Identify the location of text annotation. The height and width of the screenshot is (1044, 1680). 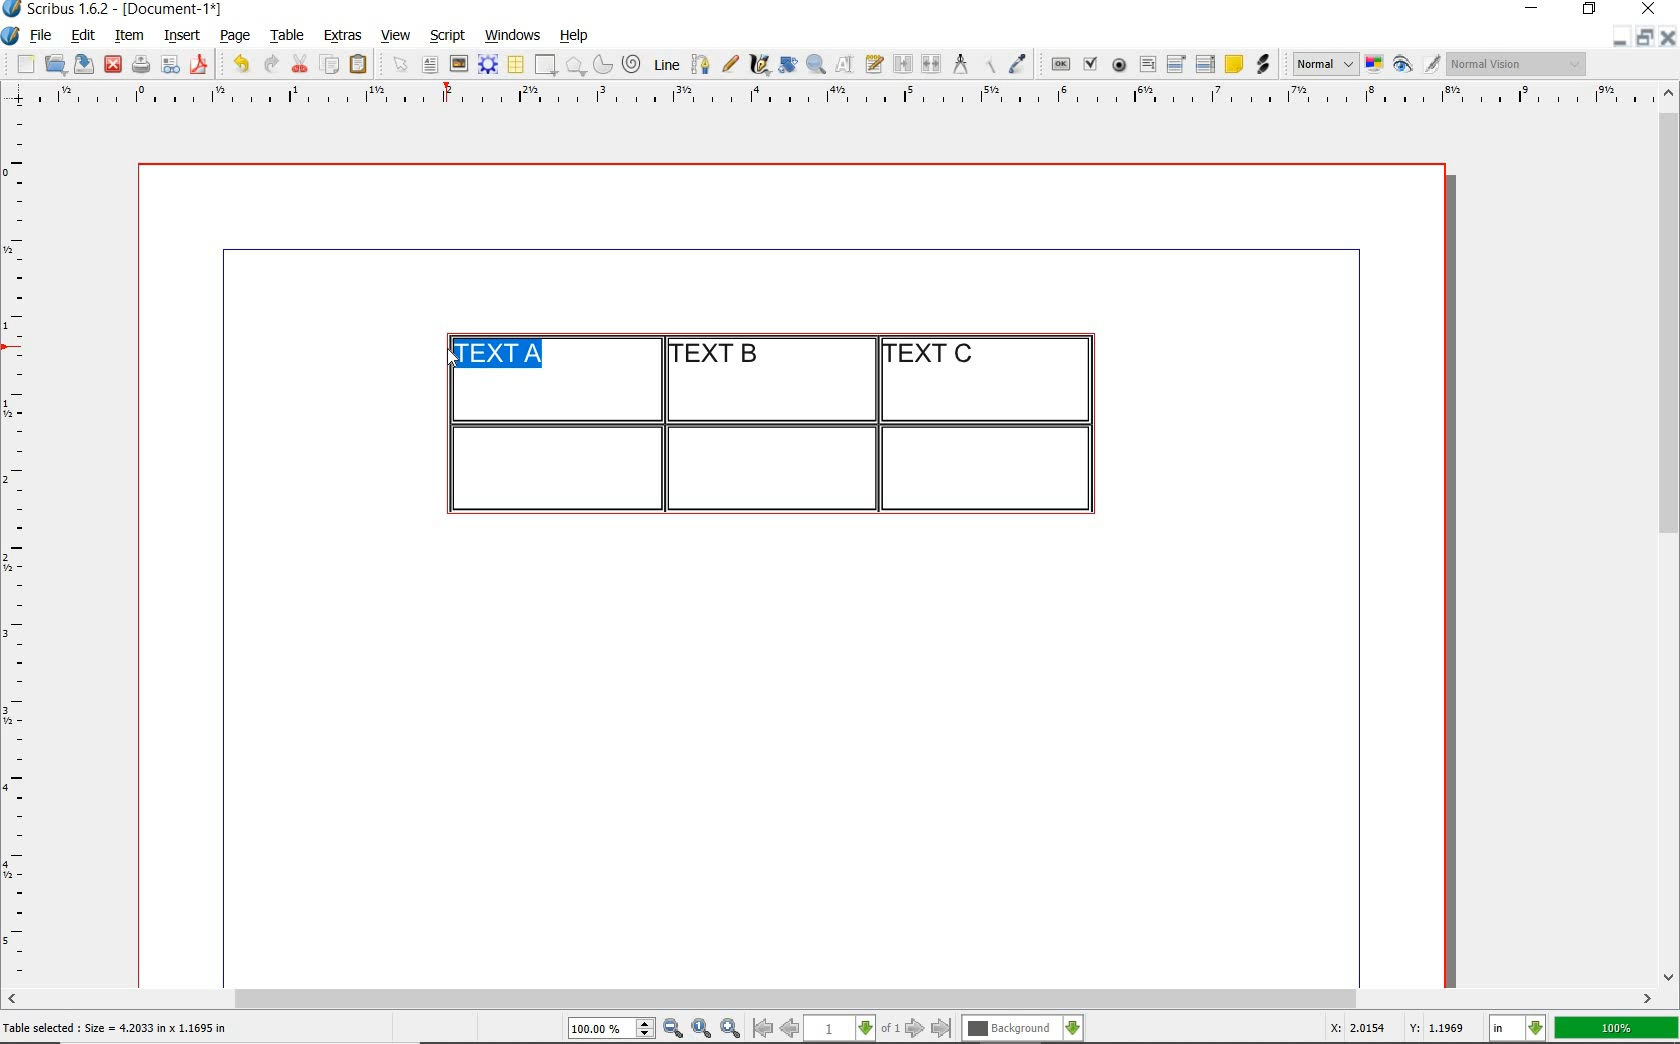
(1233, 65).